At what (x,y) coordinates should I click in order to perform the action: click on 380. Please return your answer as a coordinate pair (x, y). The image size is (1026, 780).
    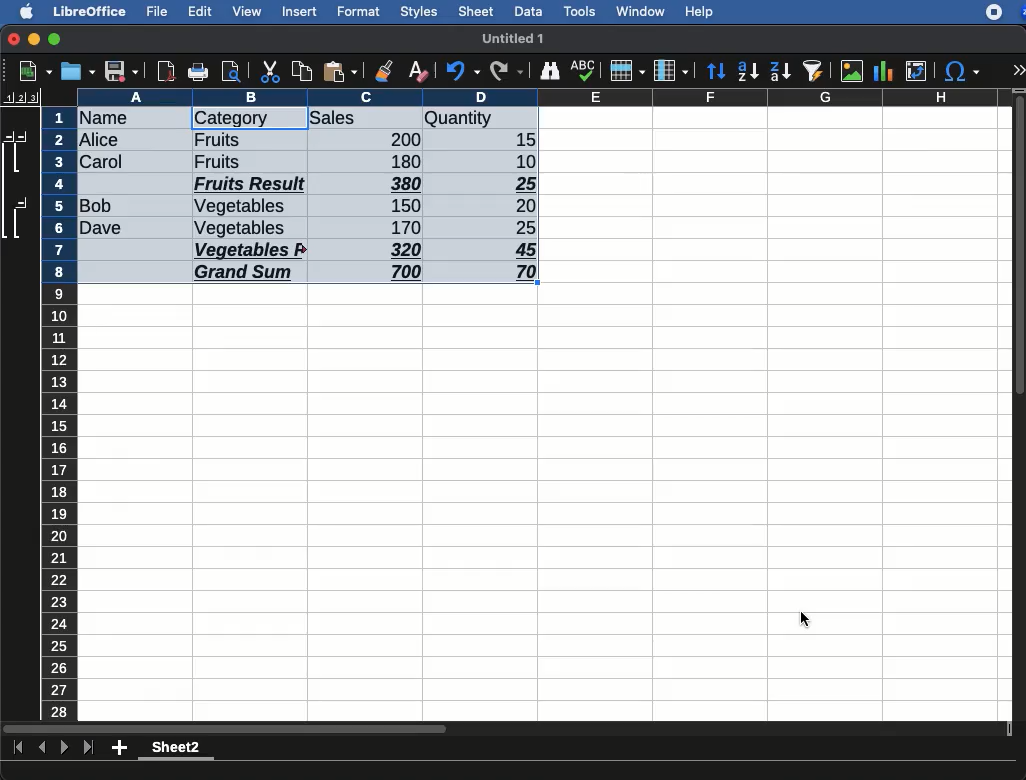
    Looking at the image, I should click on (402, 182).